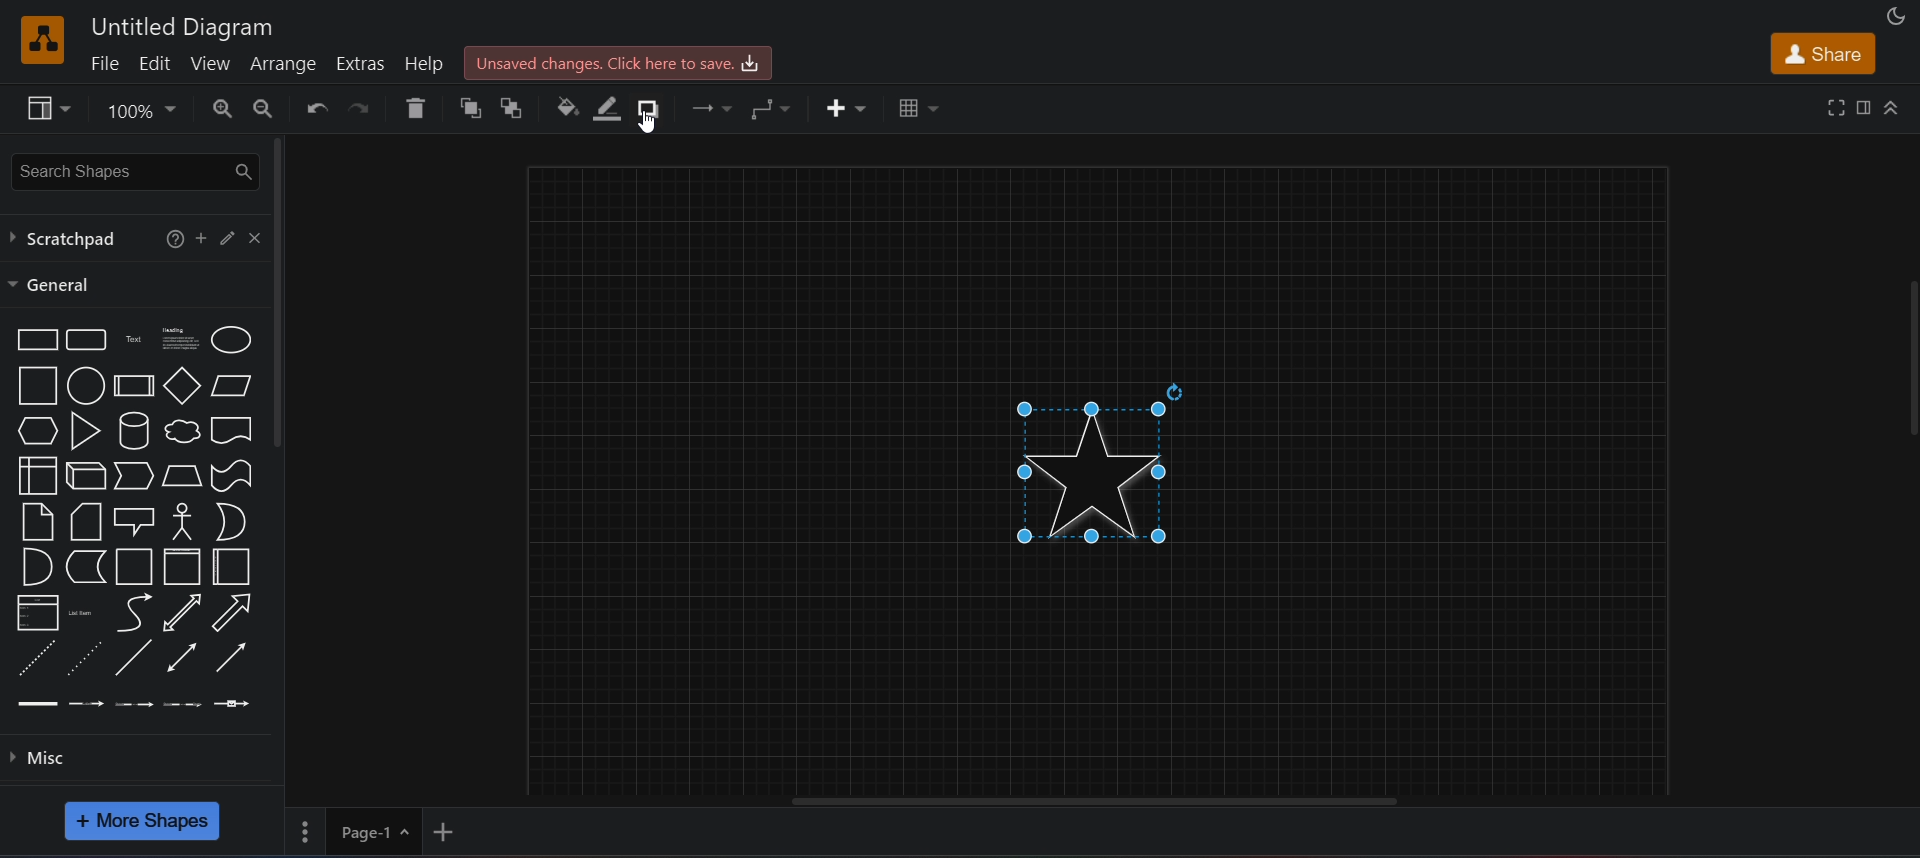 The image size is (1920, 858). I want to click on cursor, so click(653, 126).